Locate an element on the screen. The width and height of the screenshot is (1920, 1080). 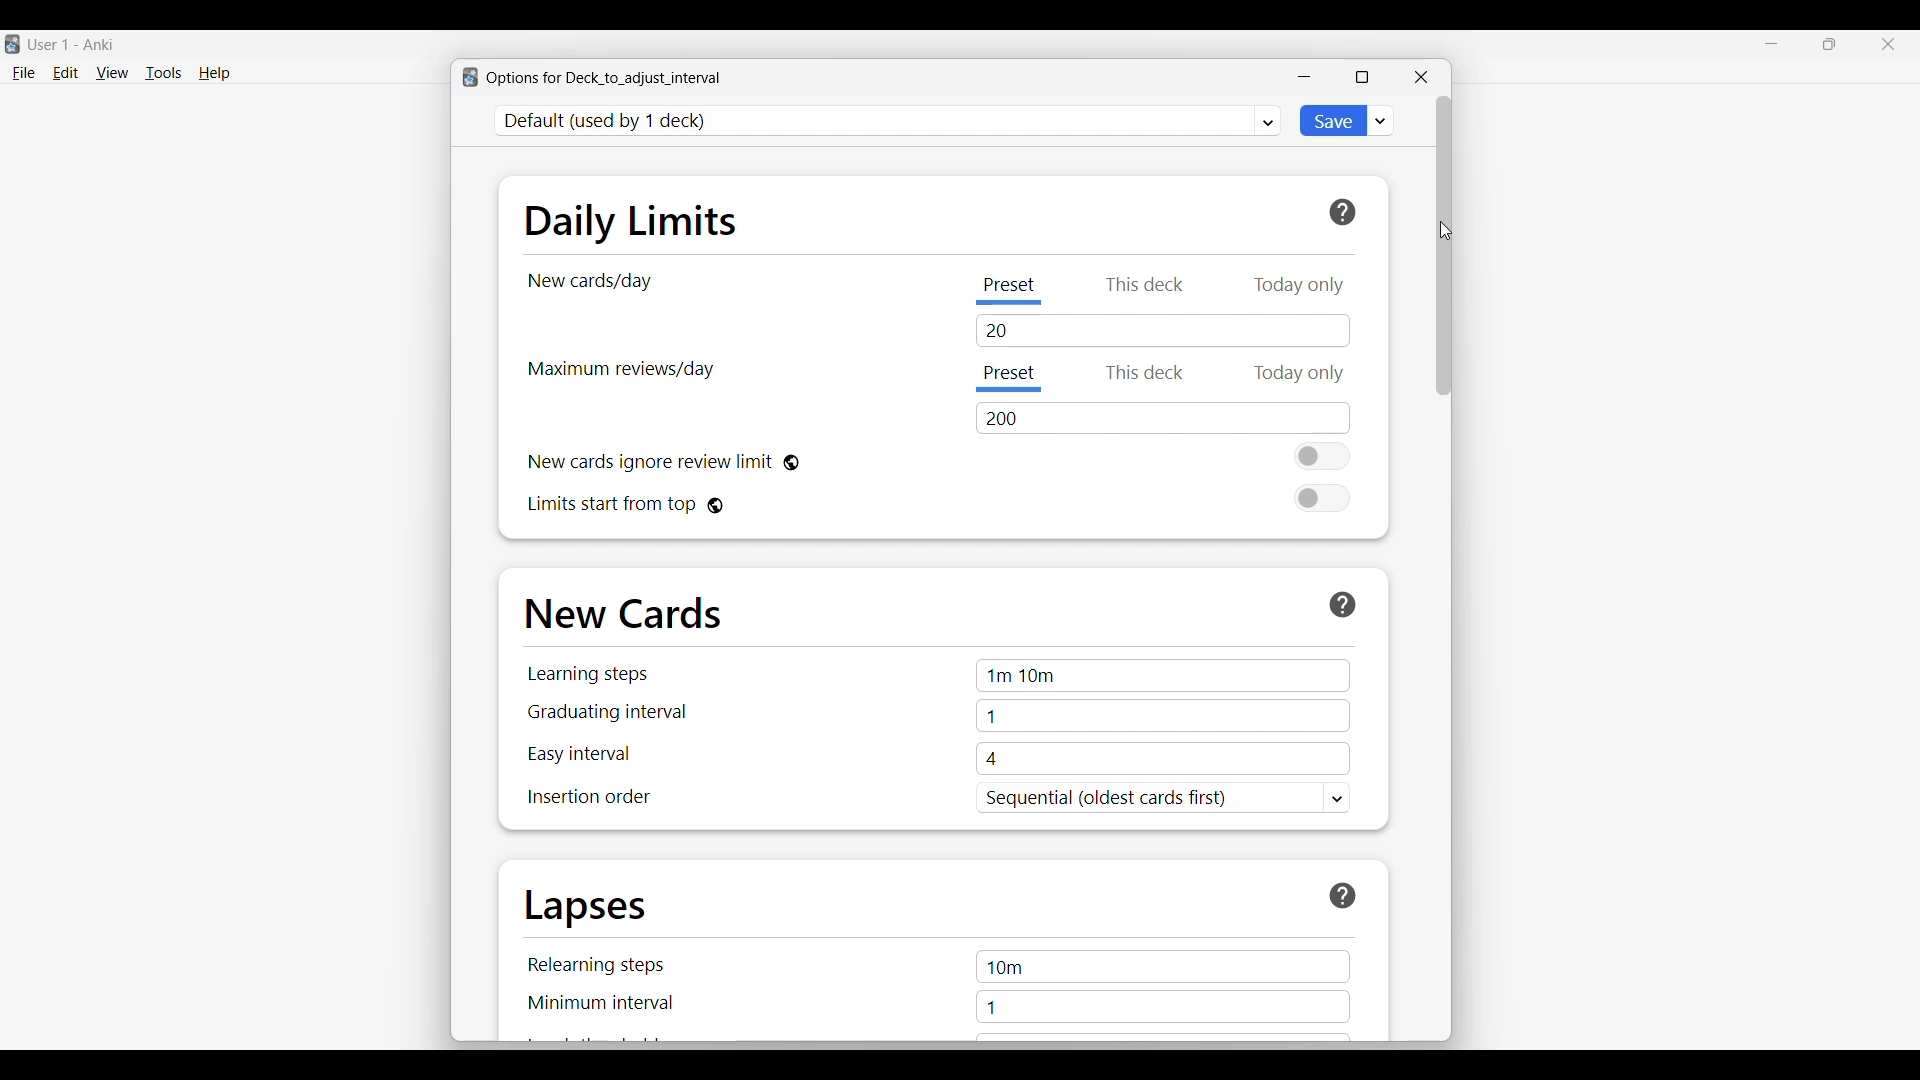
Click to know more about respective section is located at coordinates (1343, 213).